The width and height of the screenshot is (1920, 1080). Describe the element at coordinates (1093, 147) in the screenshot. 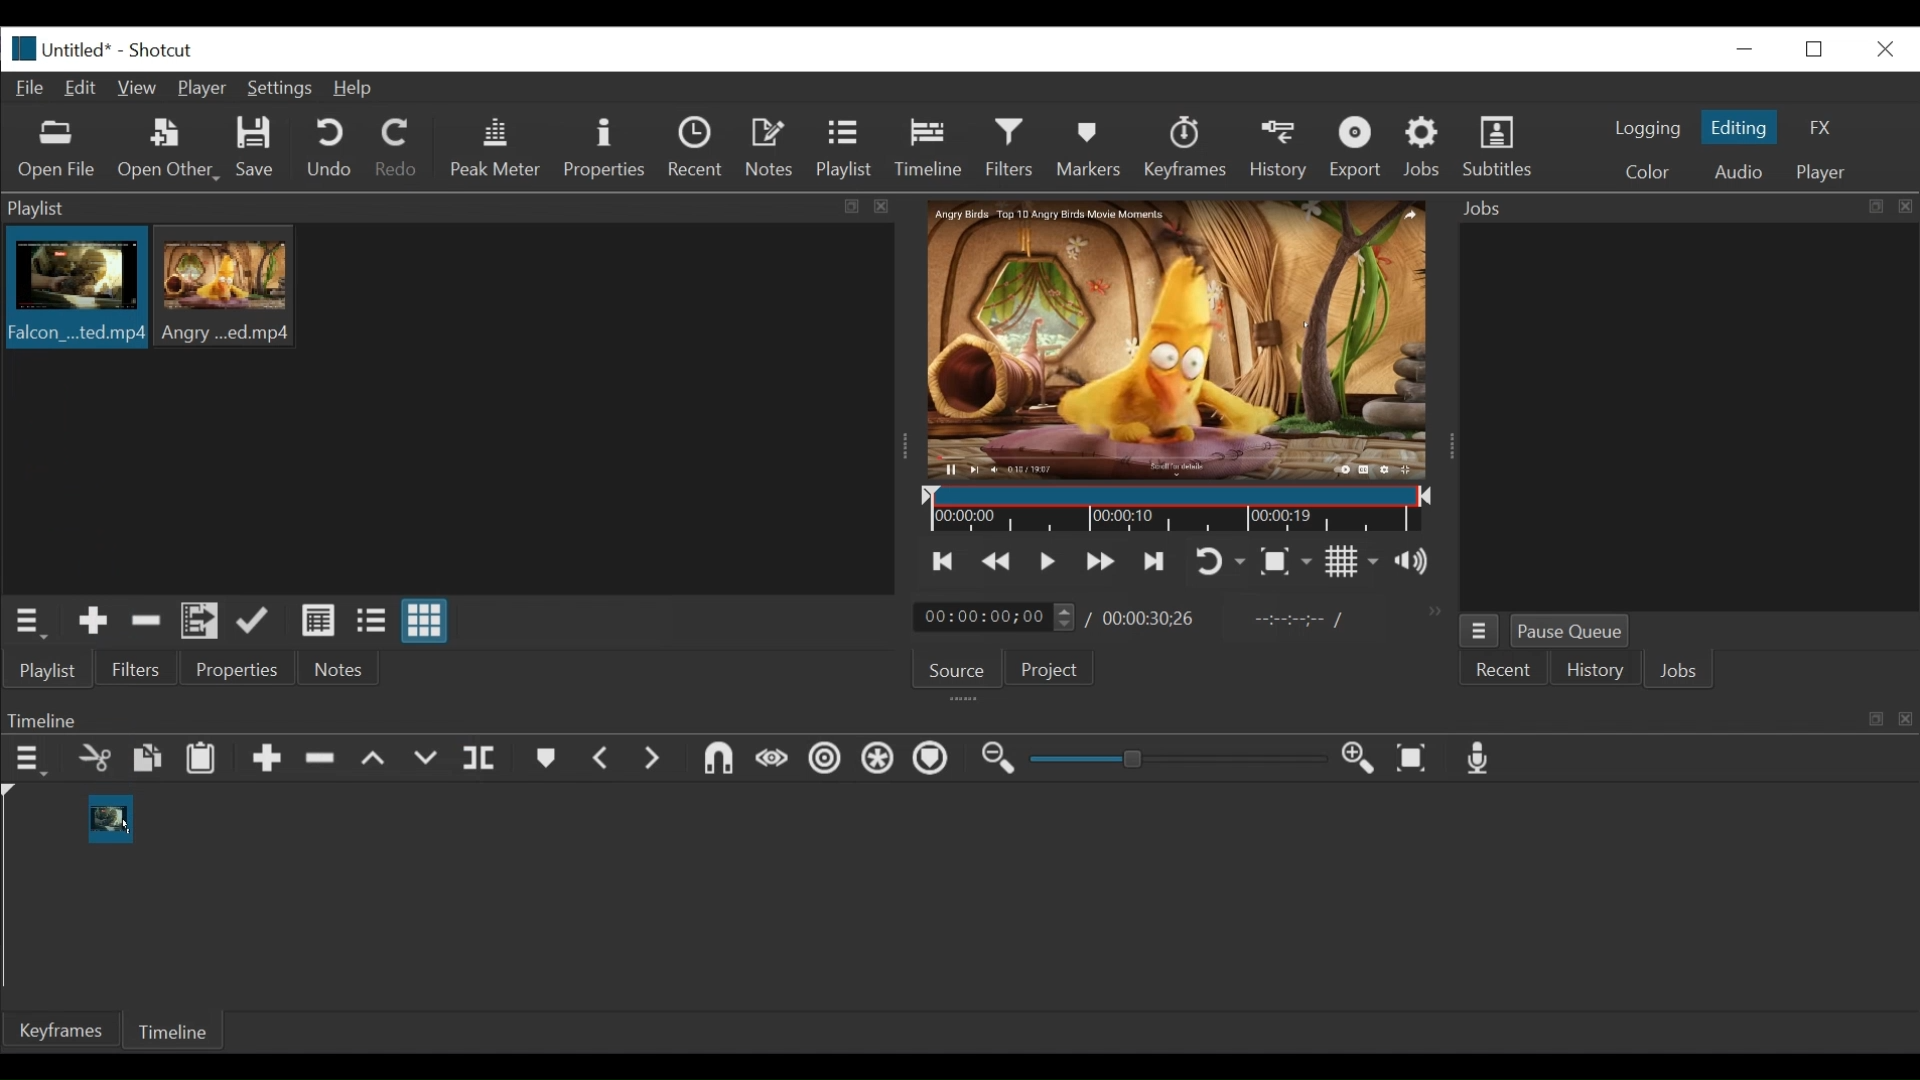

I see `Markers` at that location.